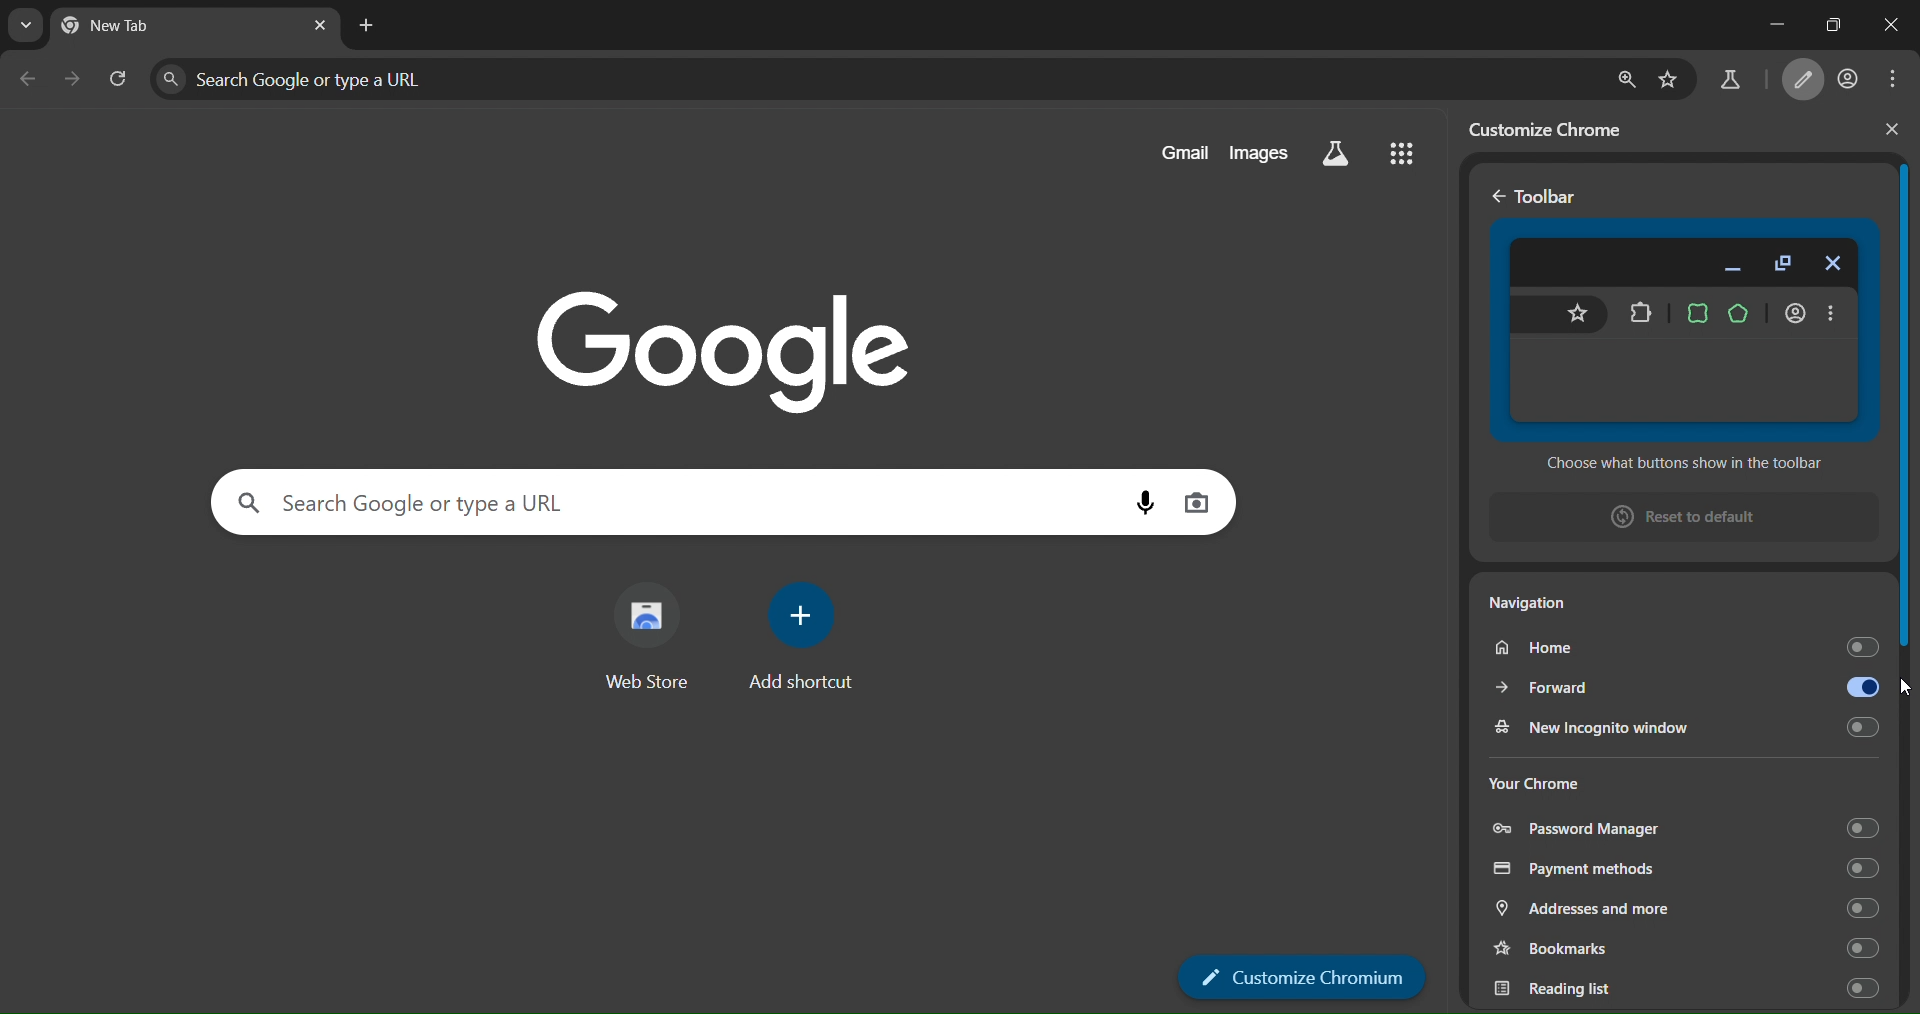 The width and height of the screenshot is (1920, 1014). I want to click on web store, so click(652, 640).